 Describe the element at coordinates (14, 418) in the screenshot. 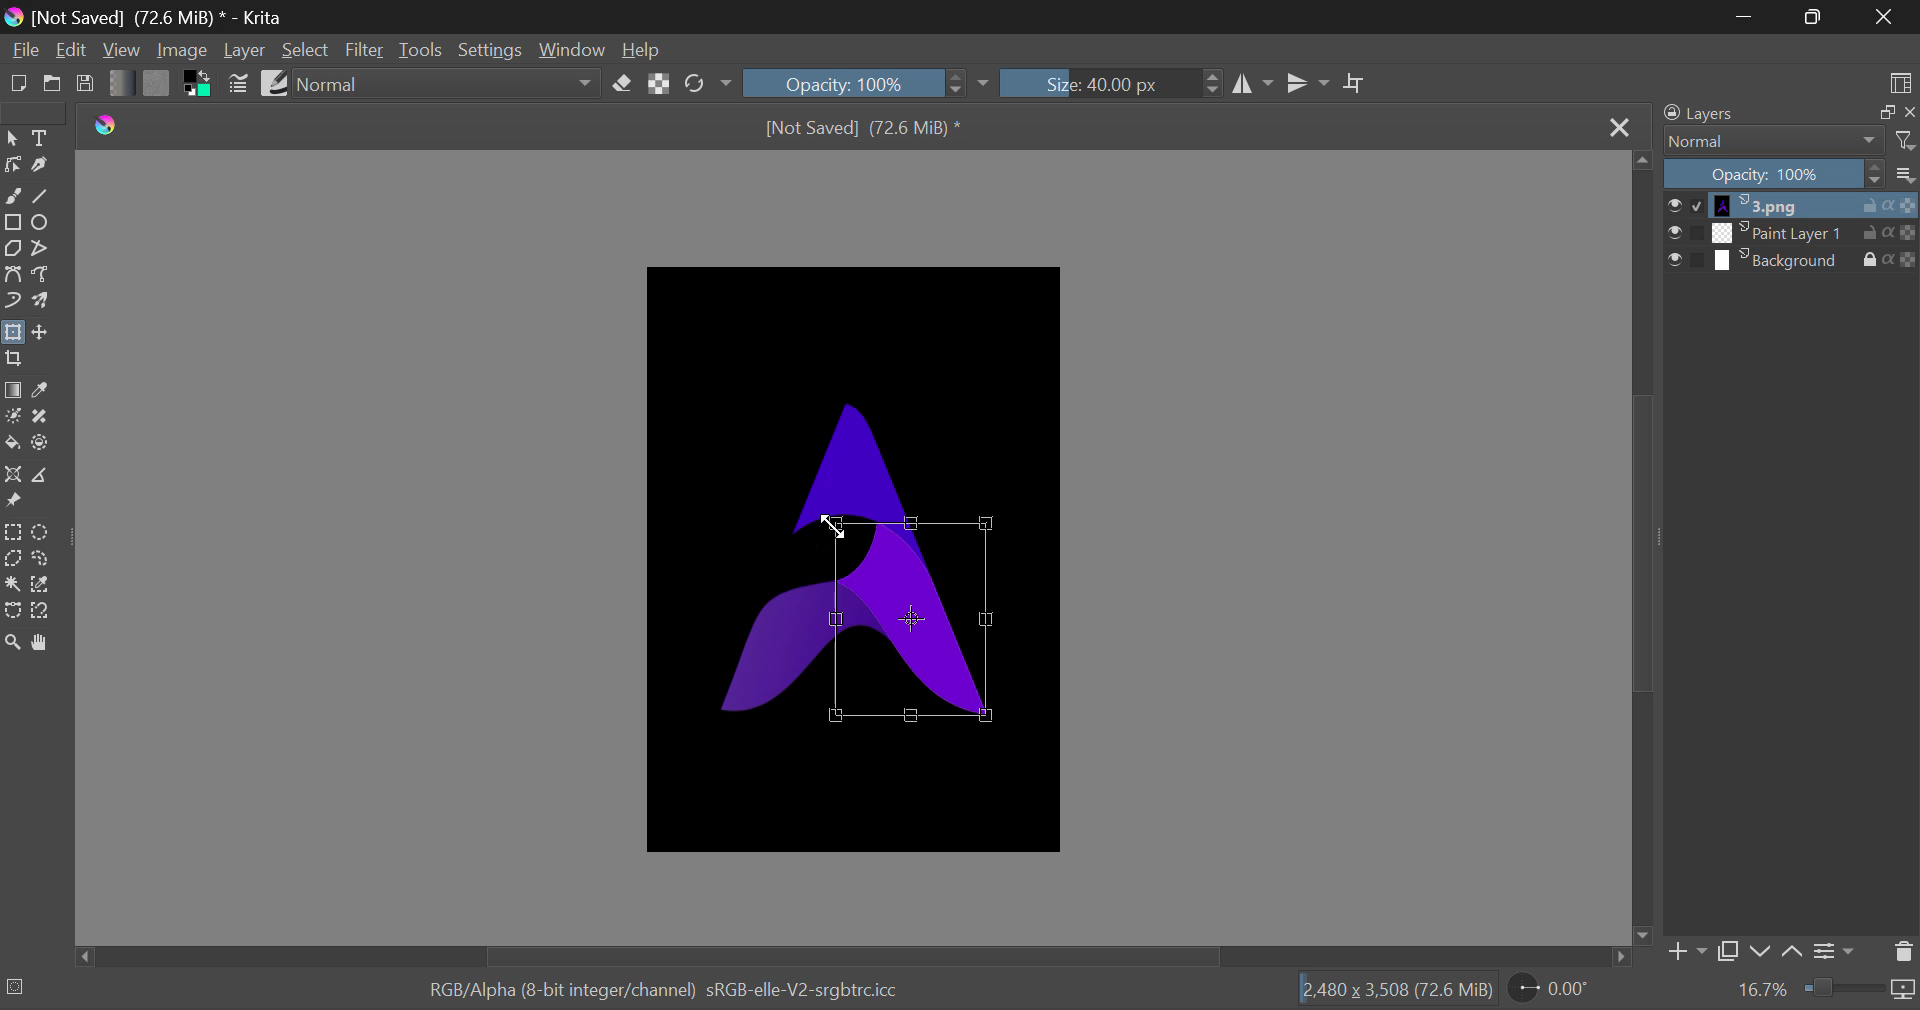

I see `Colorize Mask Tool` at that location.